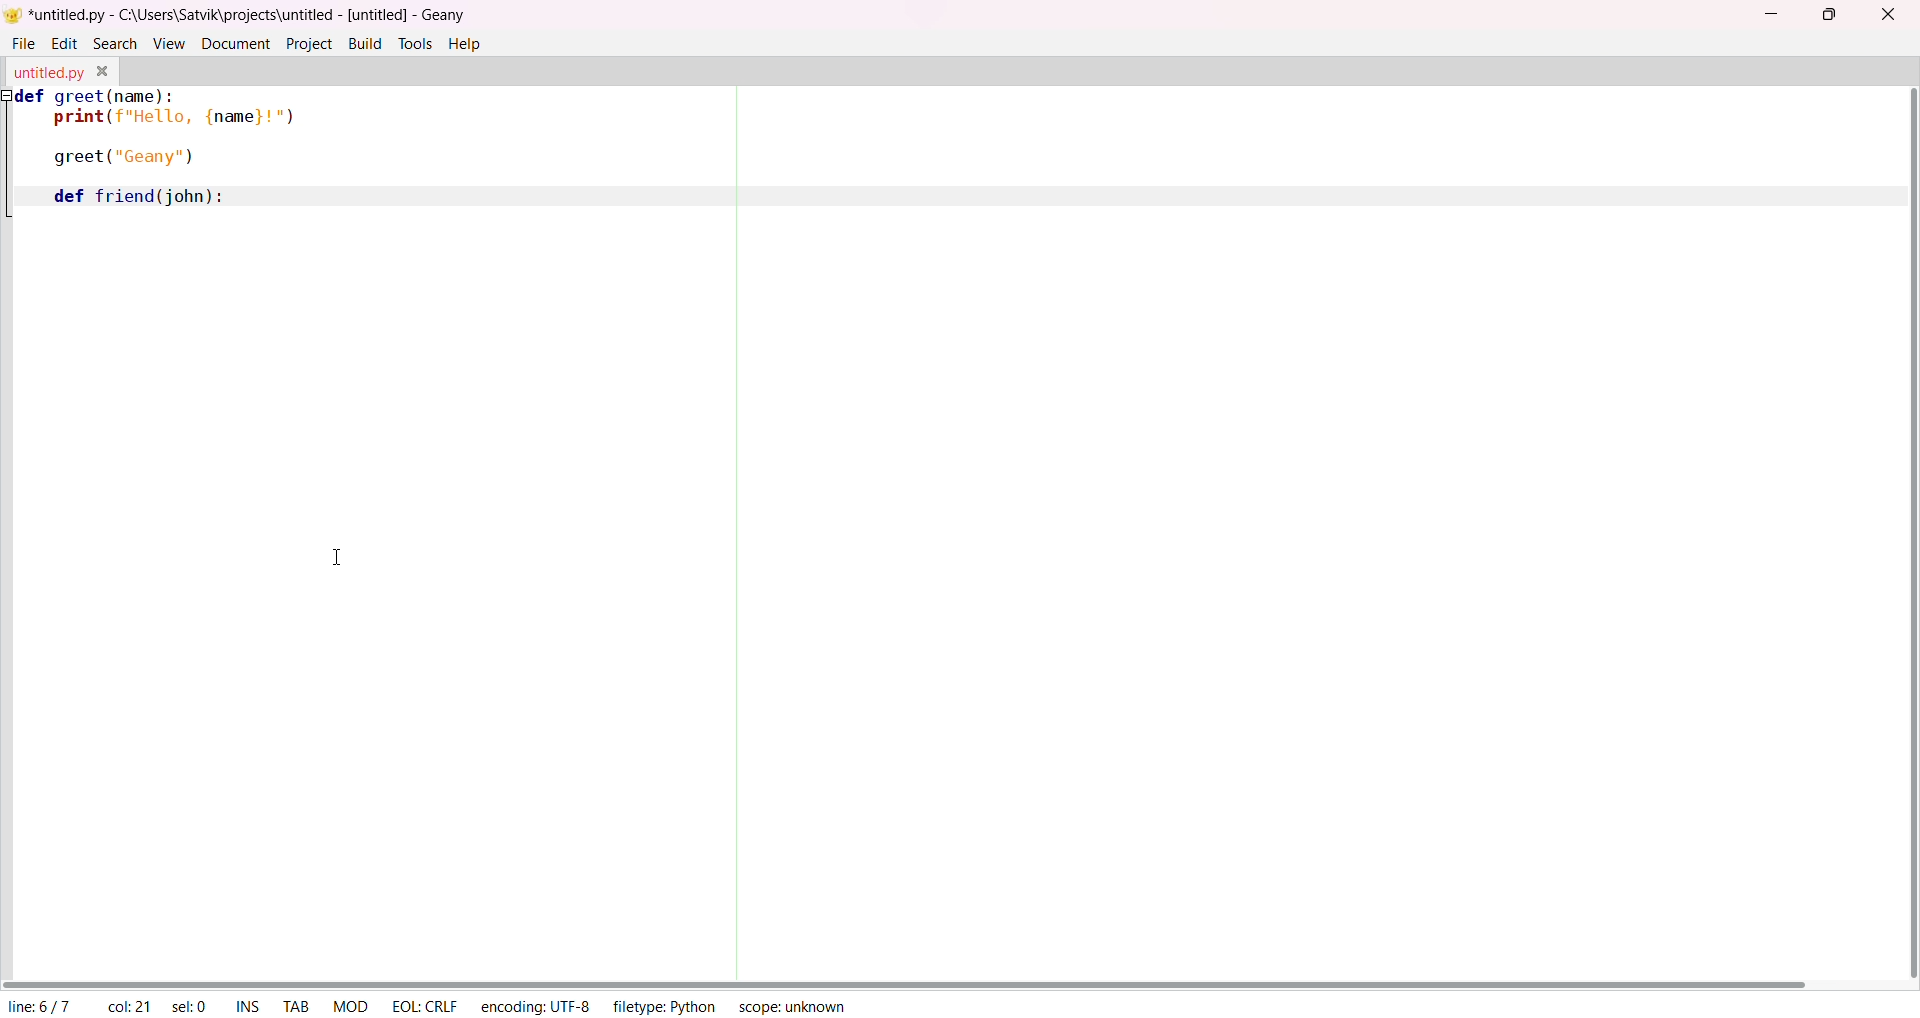 The image size is (1920, 1018). Describe the element at coordinates (170, 44) in the screenshot. I see `view` at that location.